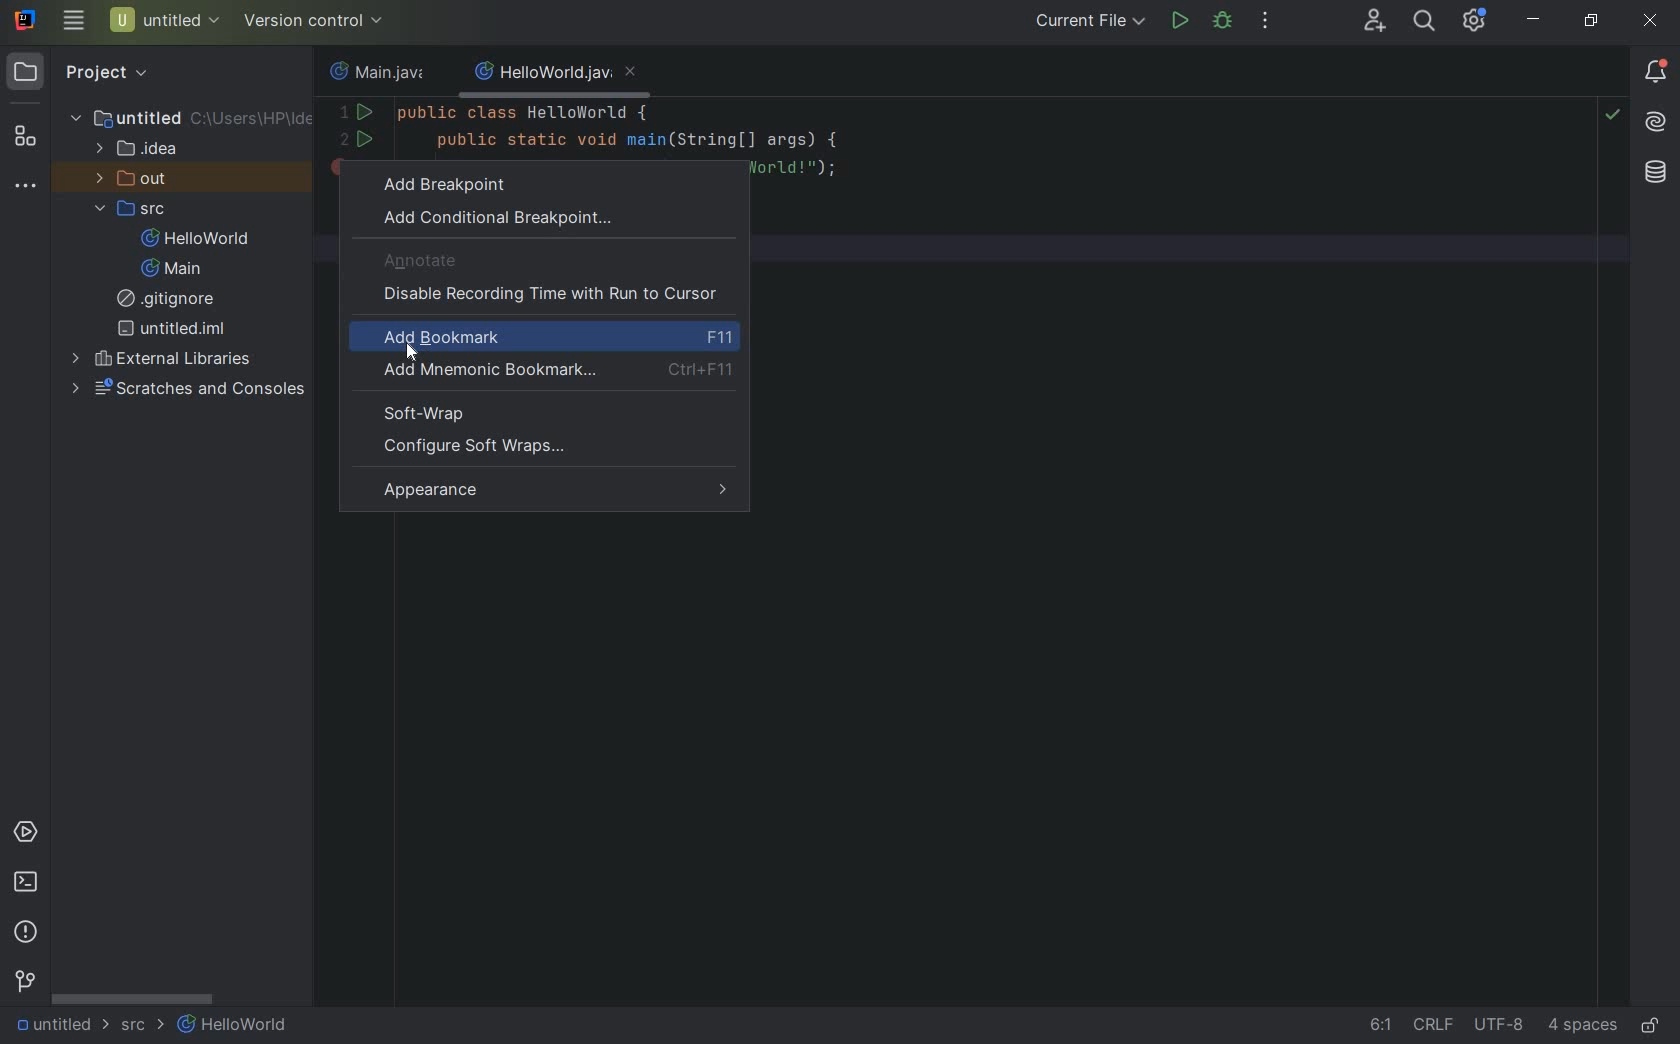  Describe the element at coordinates (140, 1029) in the screenshot. I see `src` at that location.